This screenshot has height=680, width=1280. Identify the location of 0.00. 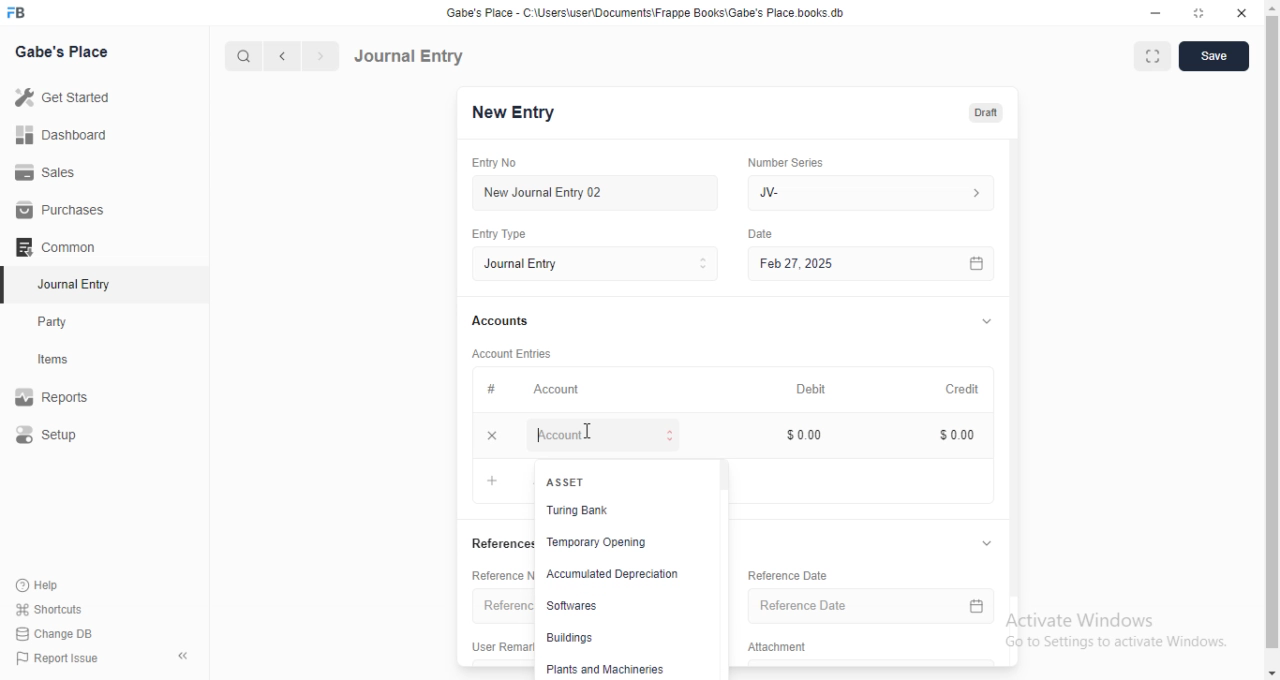
(958, 436).